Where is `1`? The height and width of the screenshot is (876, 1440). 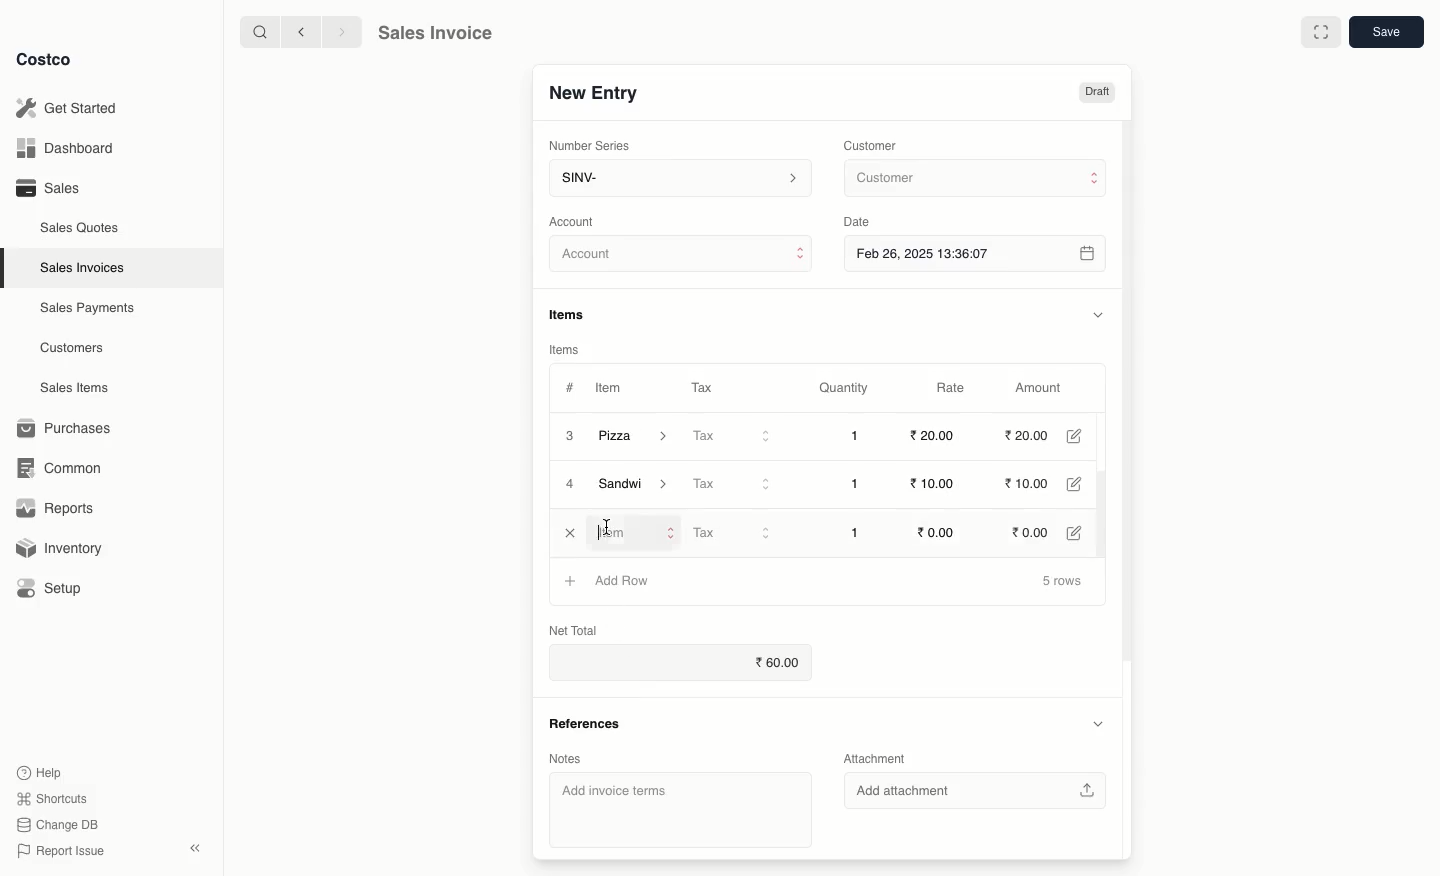
1 is located at coordinates (860, 436).